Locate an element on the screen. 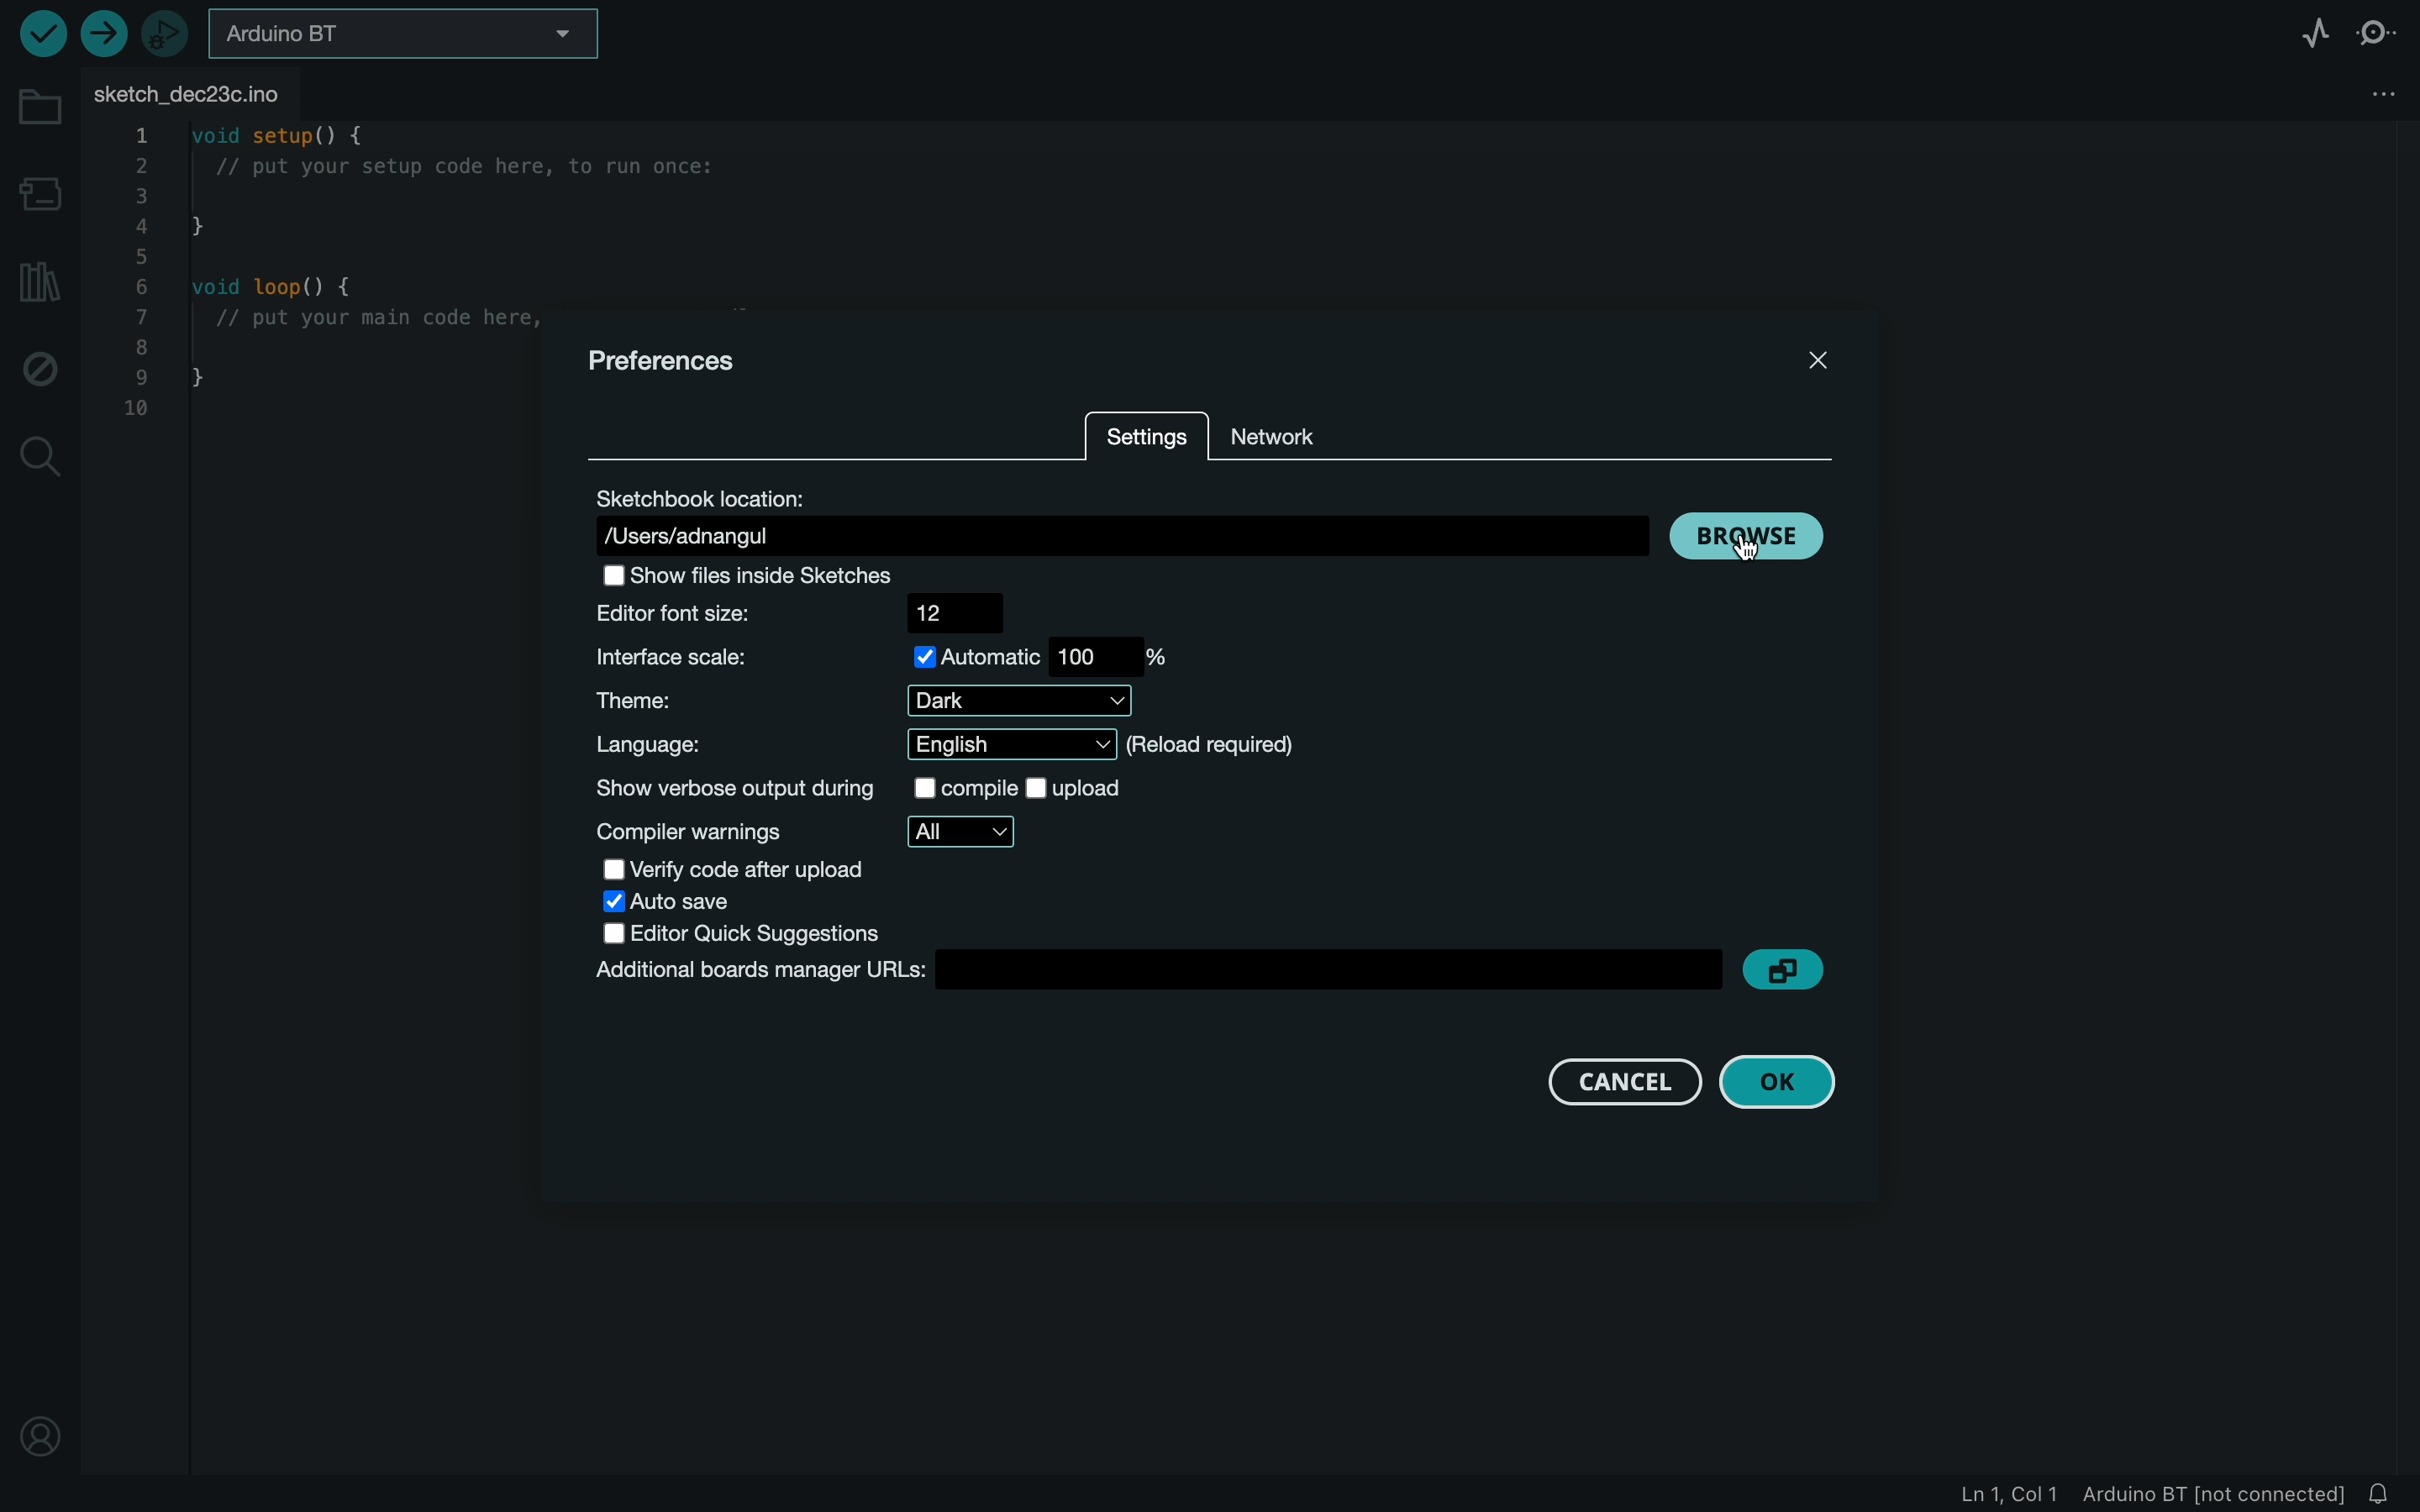 Image resolution: width=2420 pixels, height=1512 pixels. library is located at coordinates (38, 286).